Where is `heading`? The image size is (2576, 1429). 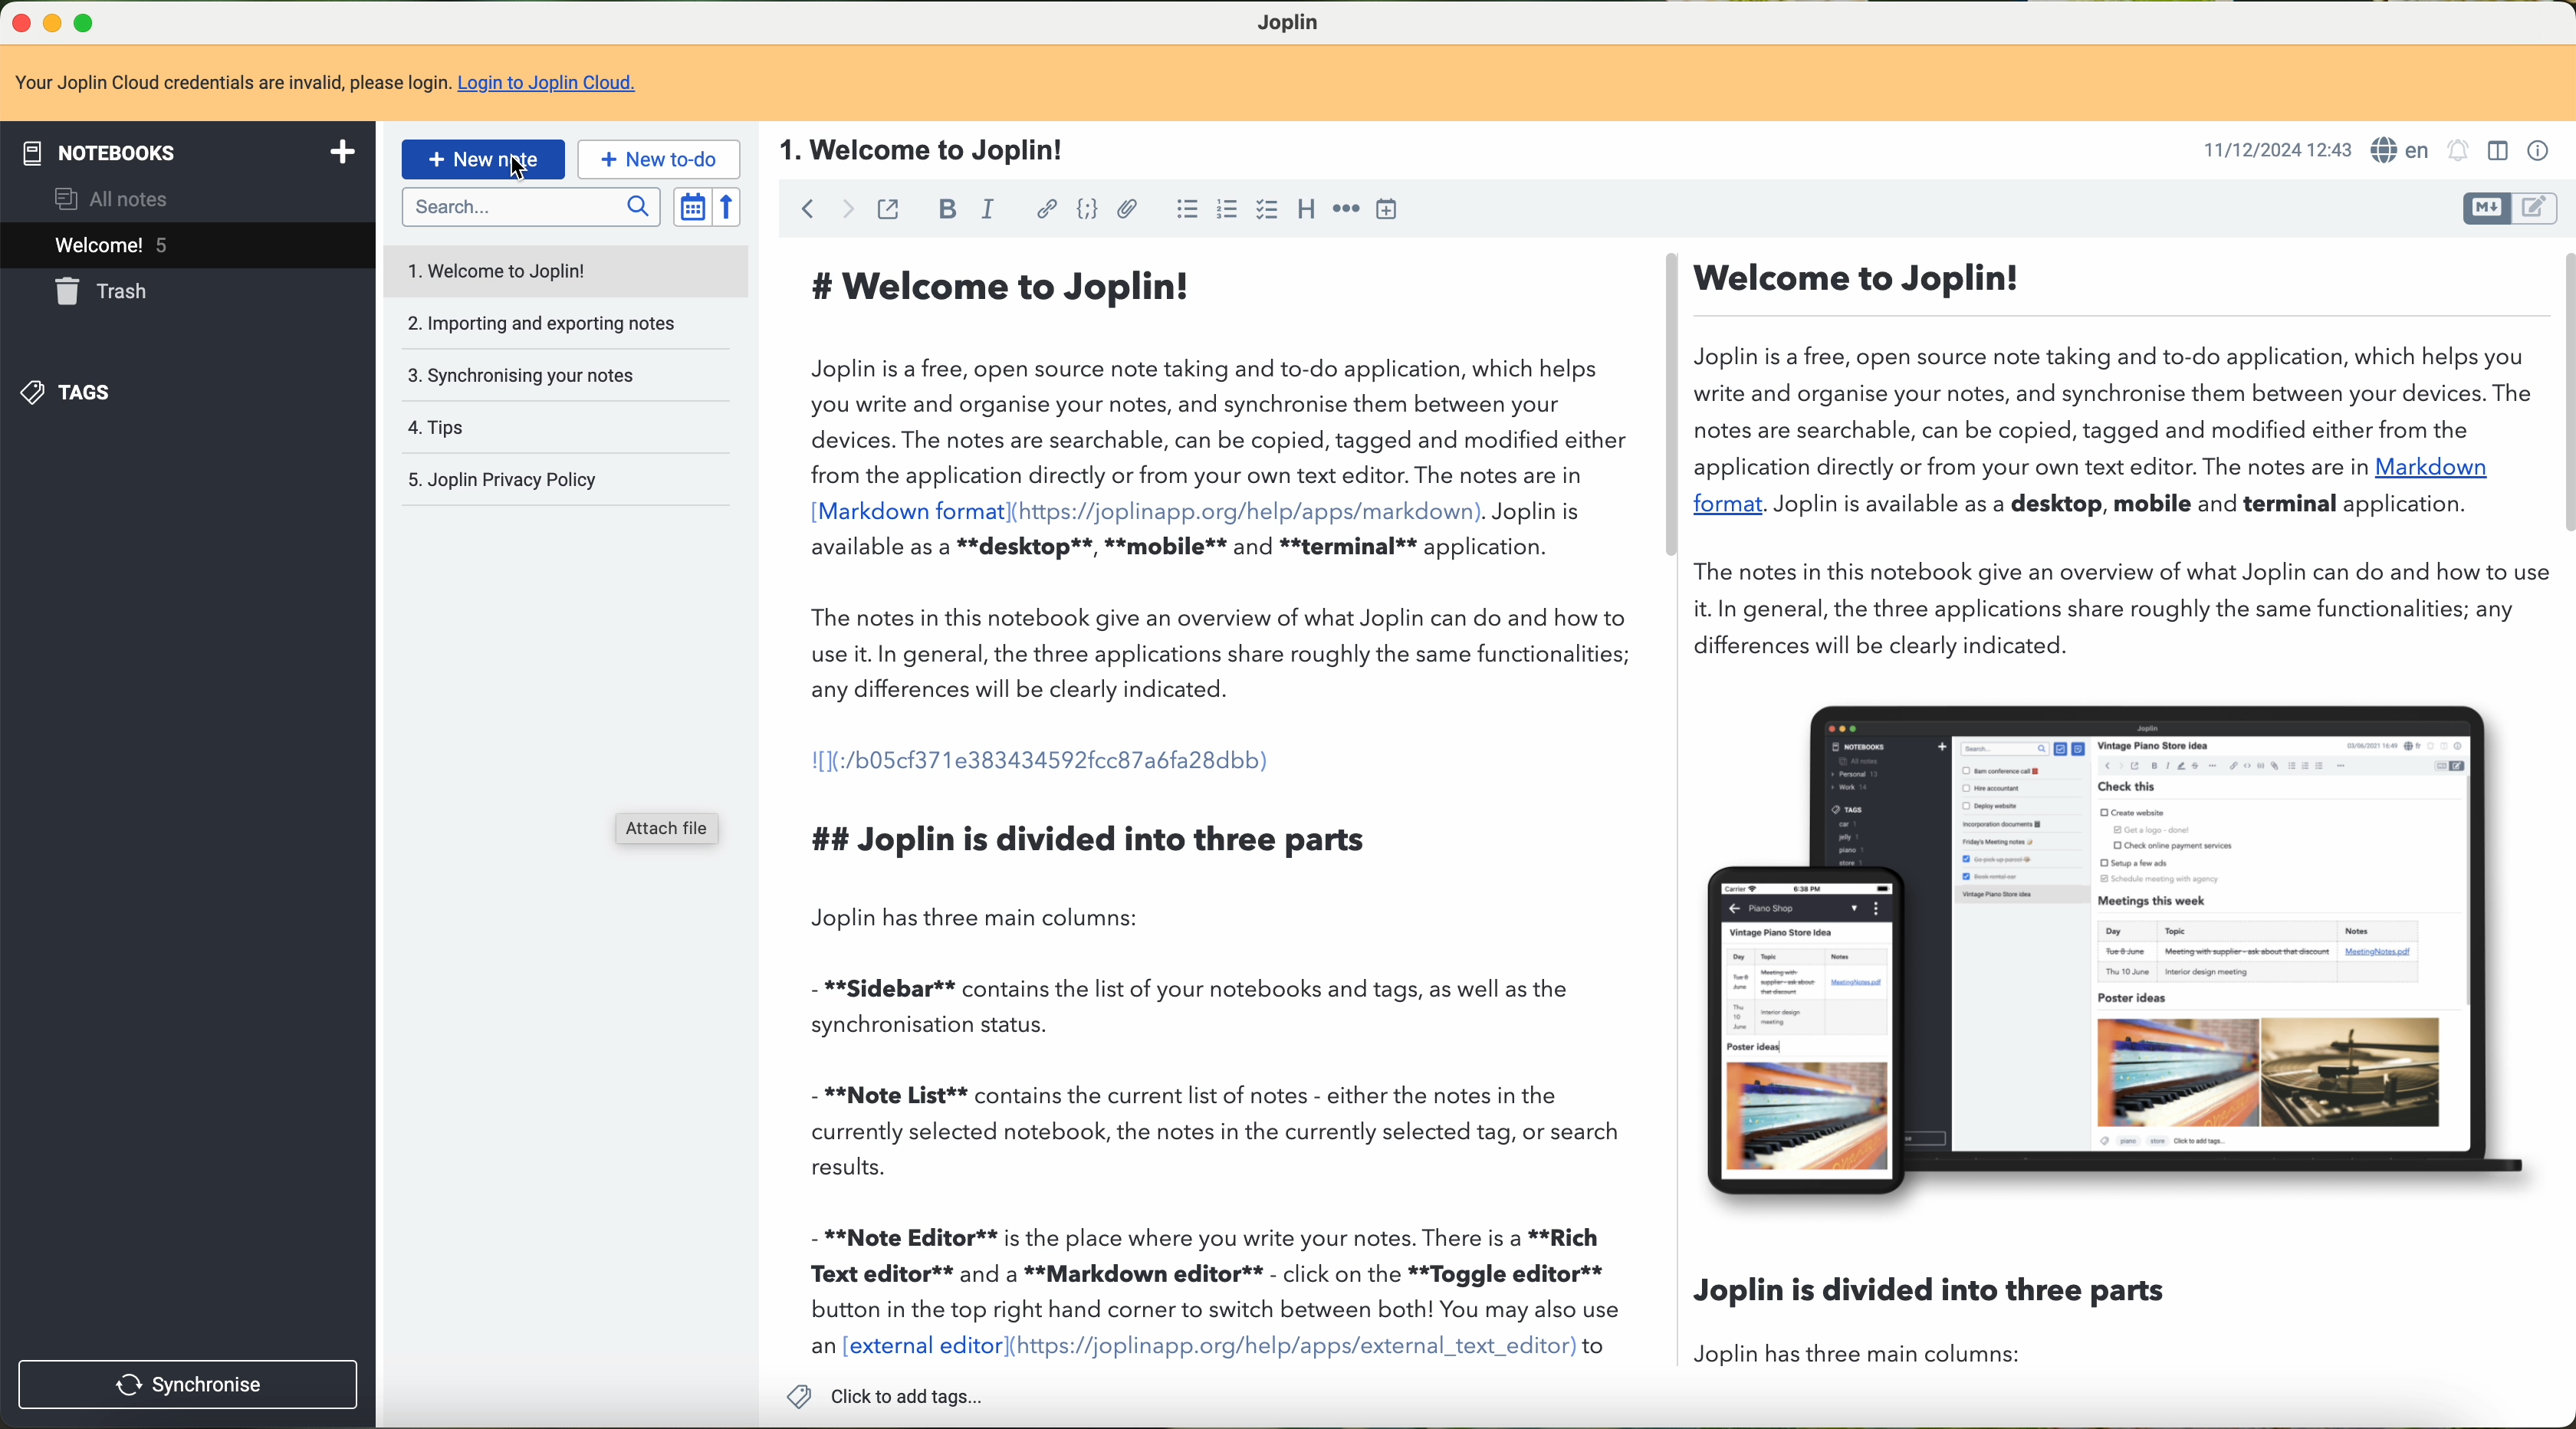
heading is located at coordinates (1307, 211).